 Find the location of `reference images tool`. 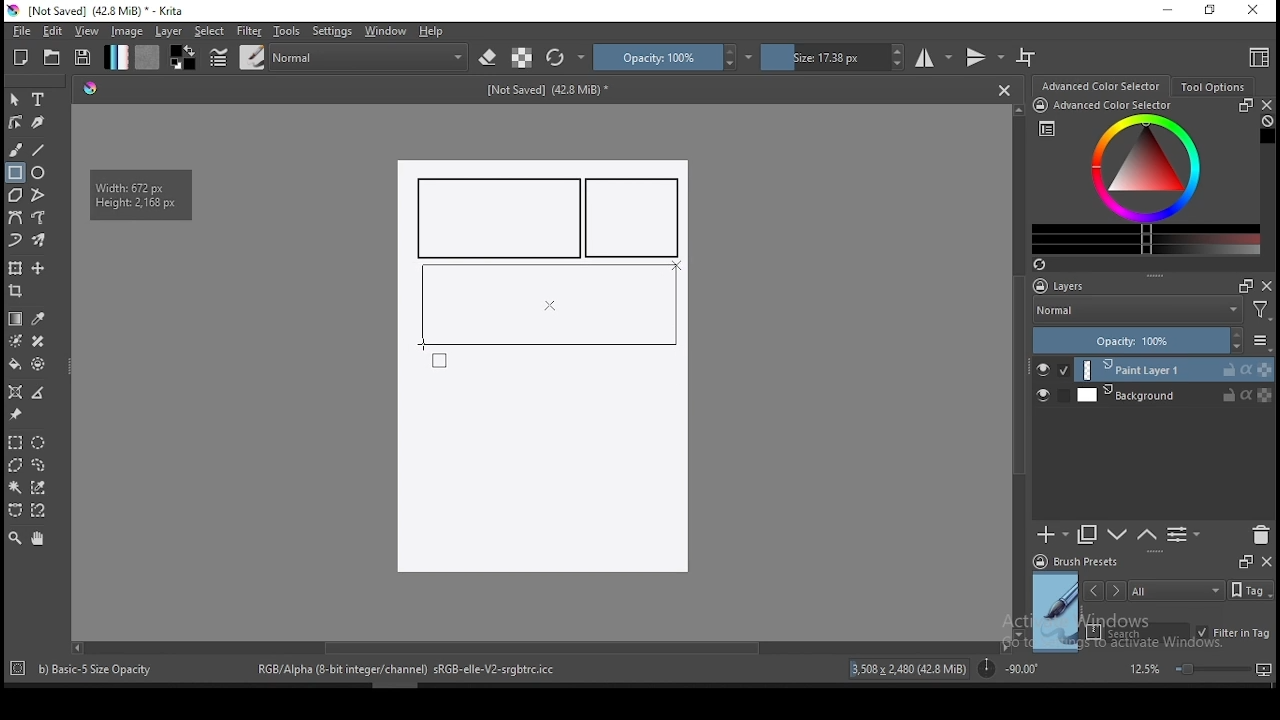

reference images tool is located at coordinates (14, 415).